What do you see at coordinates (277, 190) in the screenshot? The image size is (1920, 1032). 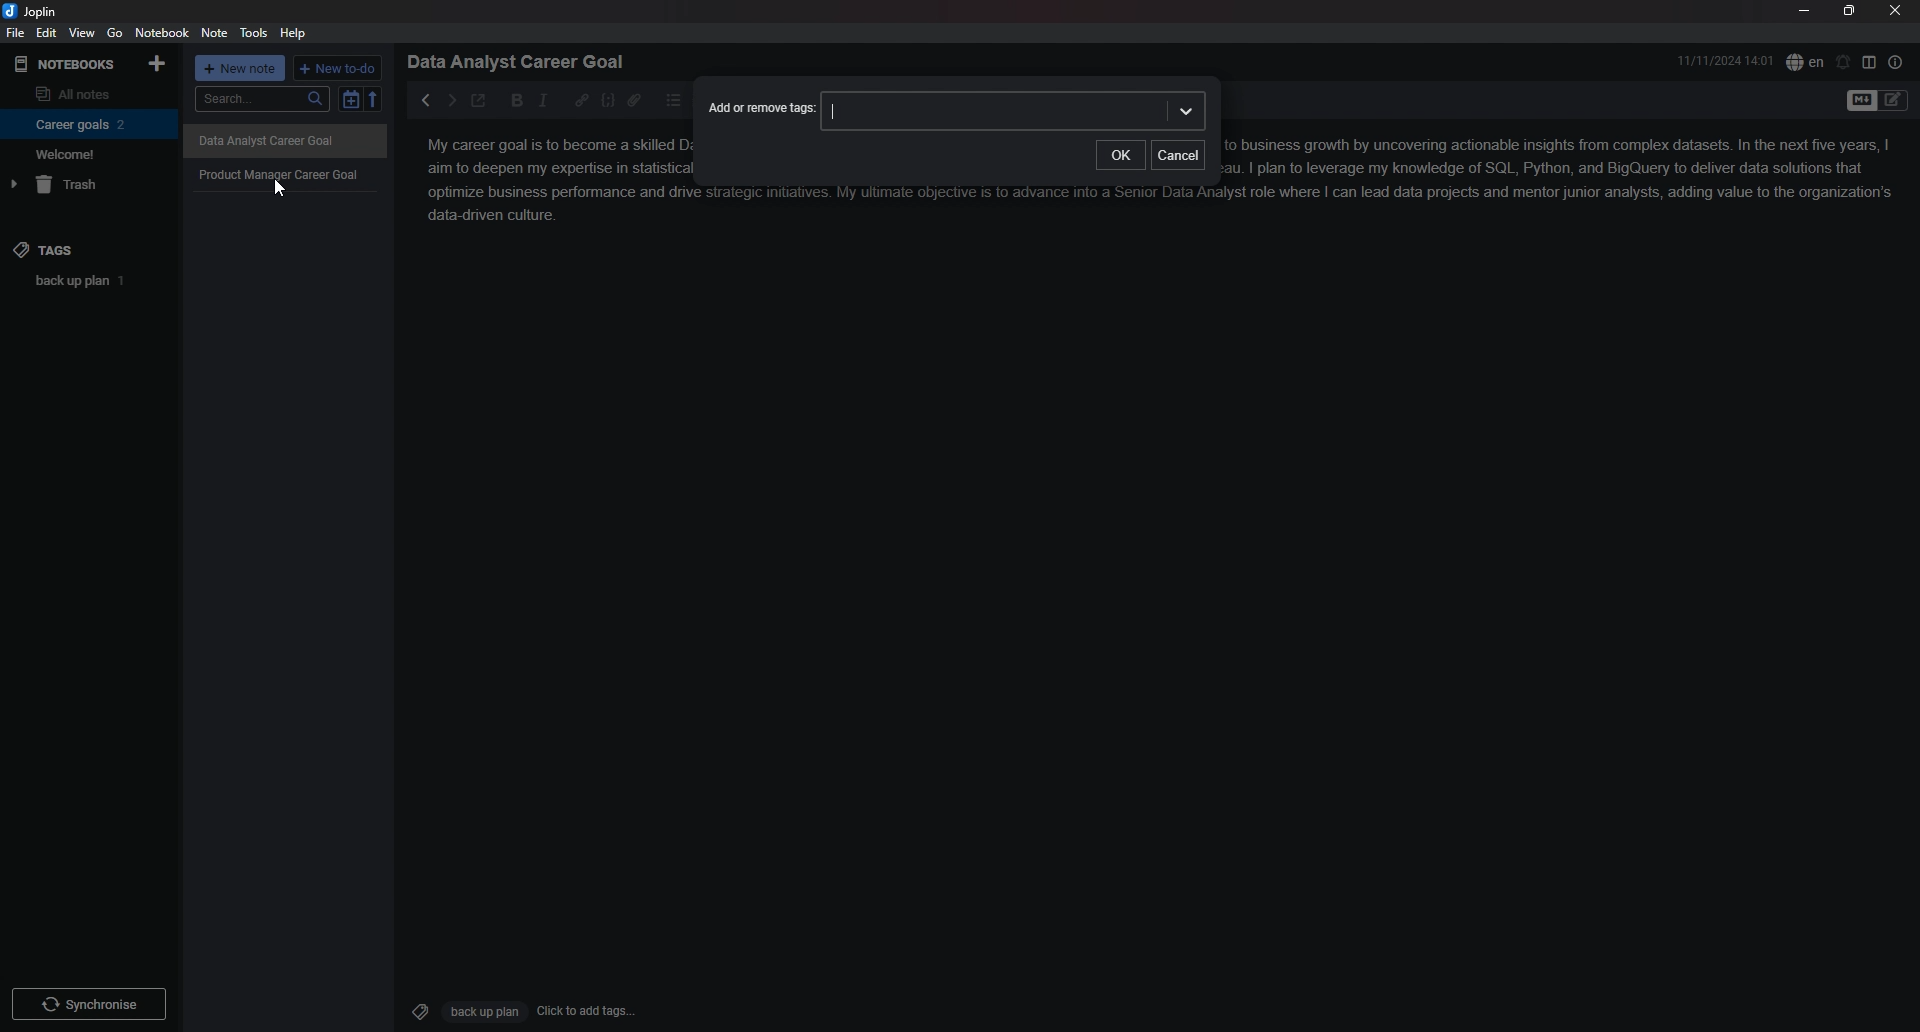 I see `Cursor` at bounding box center [277, 190].